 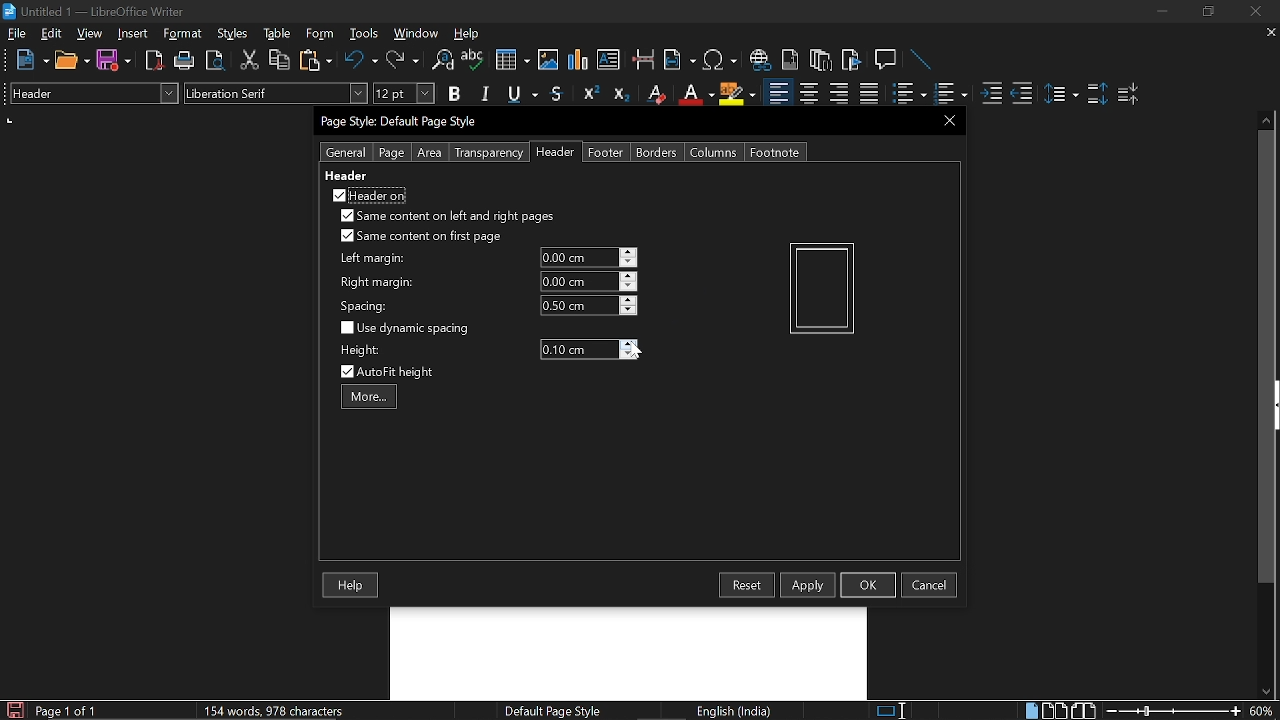 I want to click on Highlight, so click(x=738, y=93).